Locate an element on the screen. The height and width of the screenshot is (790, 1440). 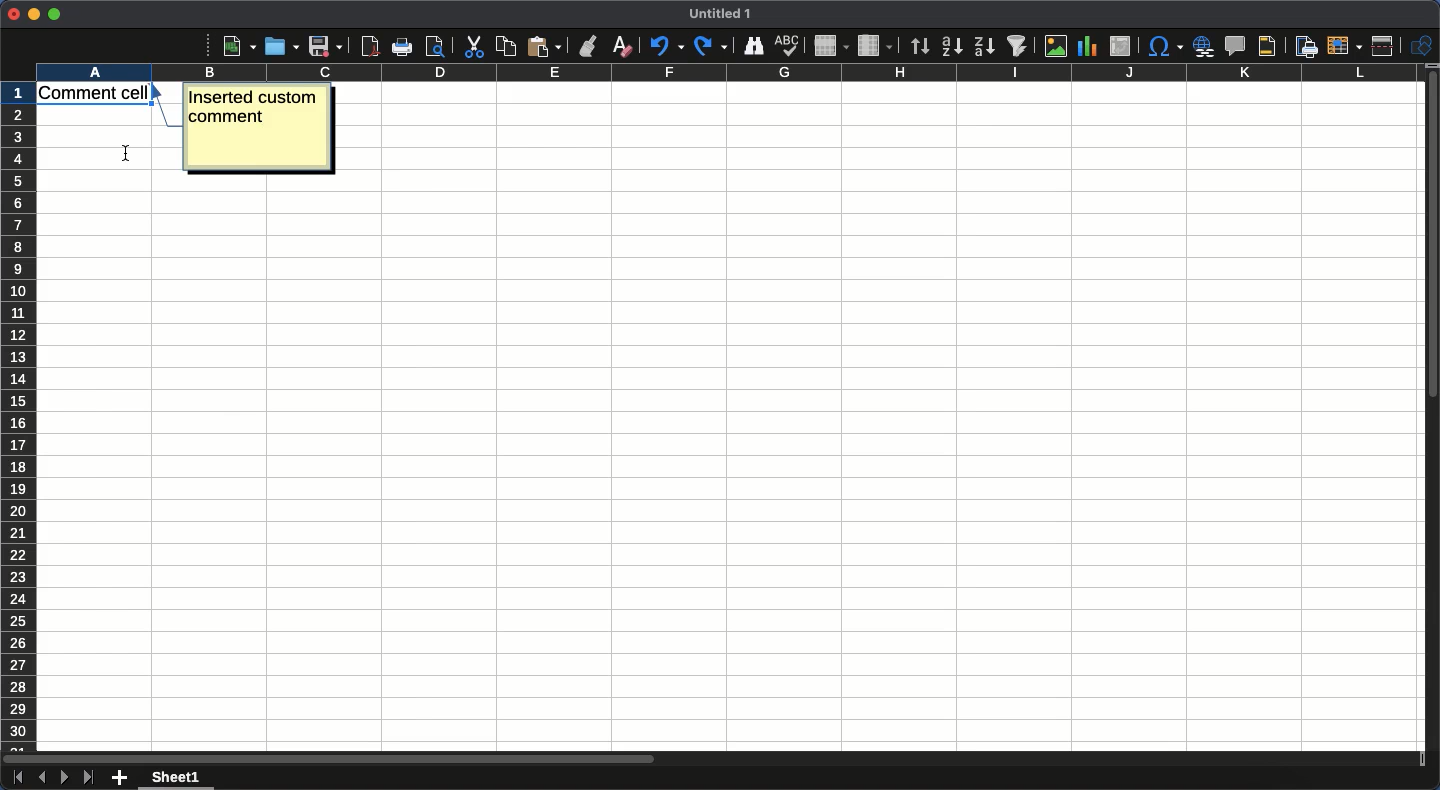
Row is located at coordinates (830, 46).